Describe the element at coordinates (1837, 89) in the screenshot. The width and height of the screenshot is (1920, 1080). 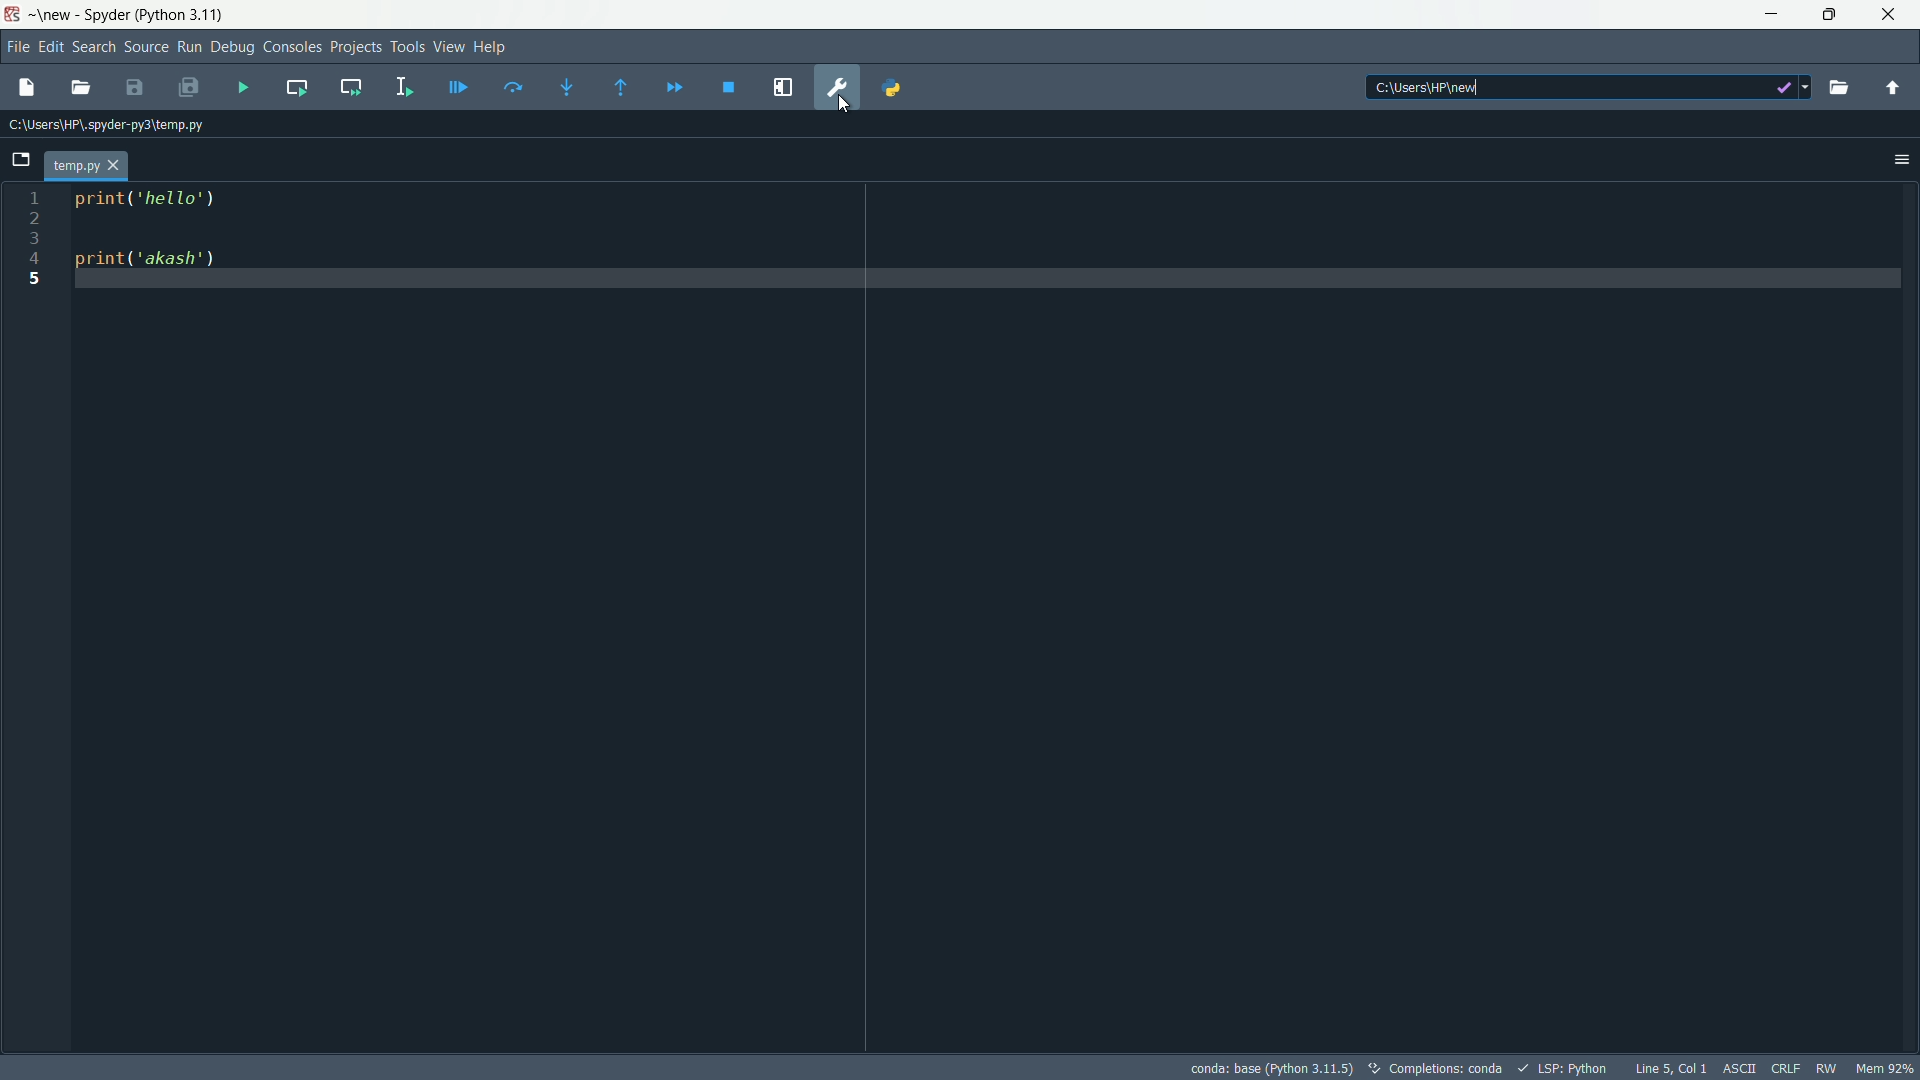
I see `browse directory` at that location.